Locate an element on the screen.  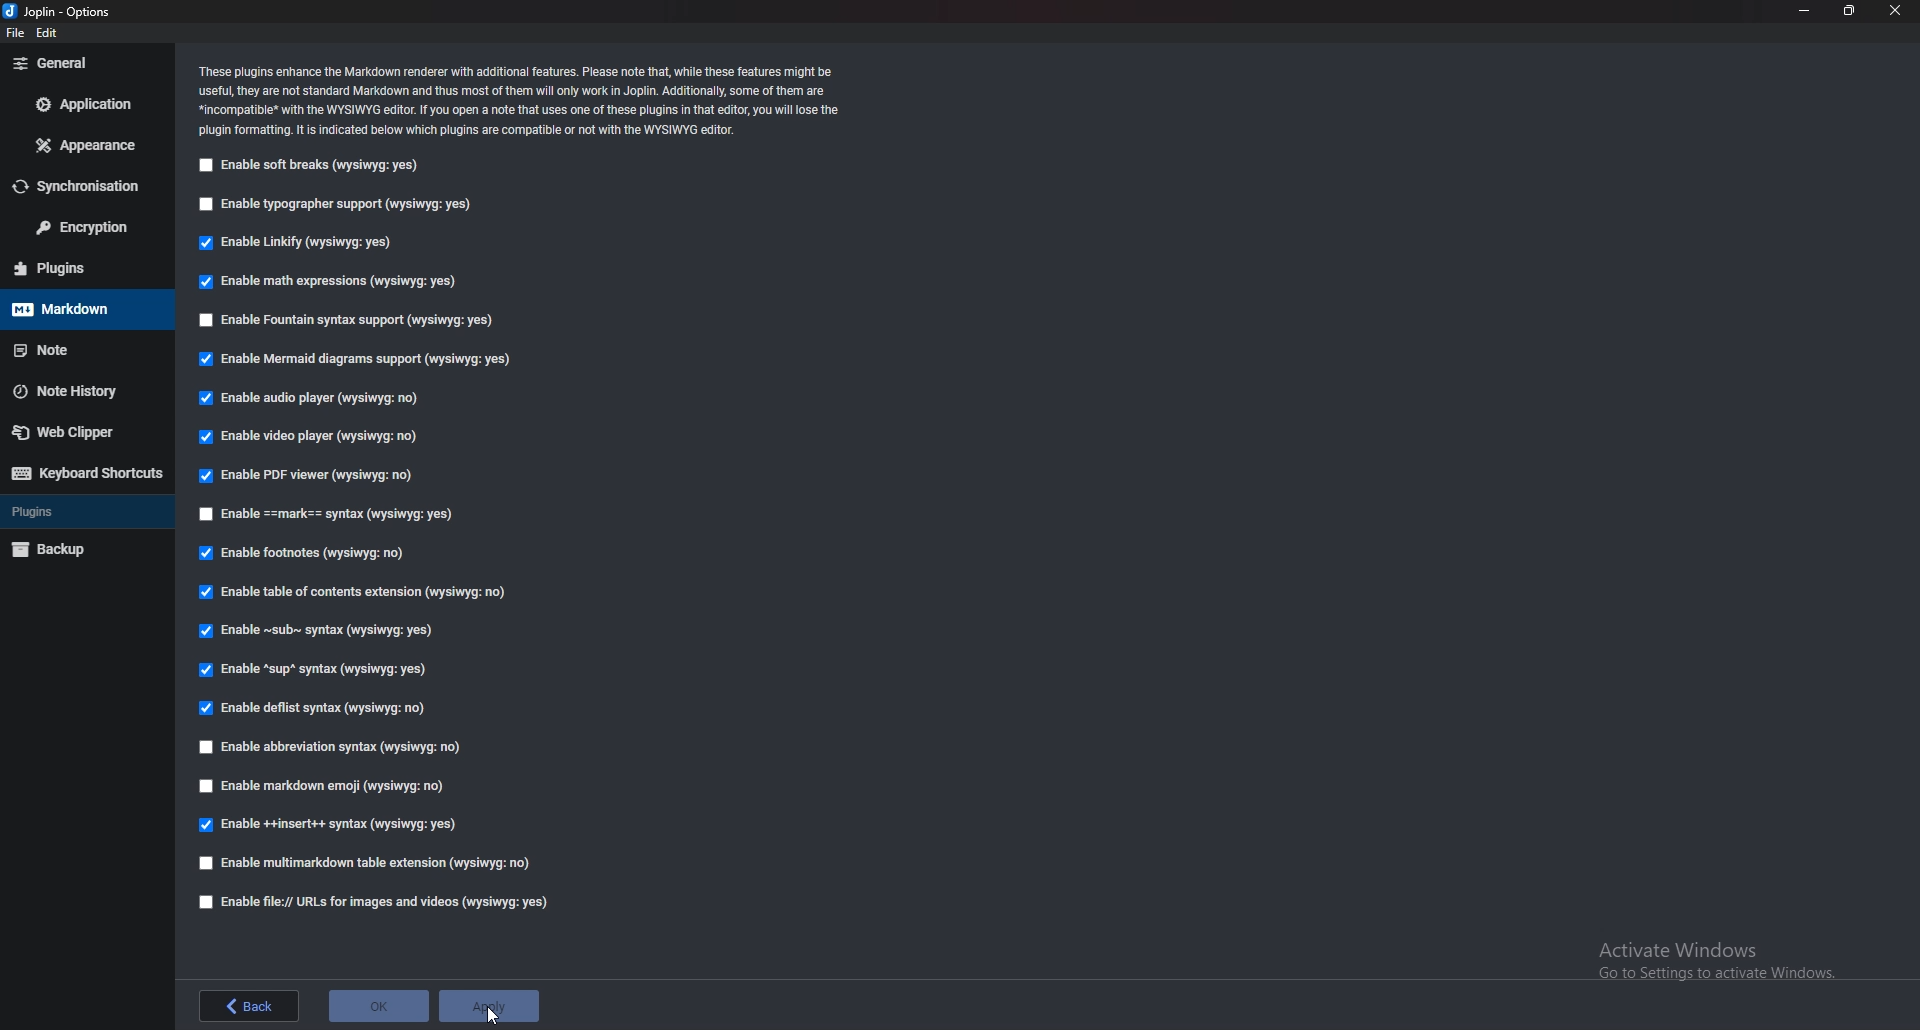
Enable linkify is located at coordinates (295, 243).